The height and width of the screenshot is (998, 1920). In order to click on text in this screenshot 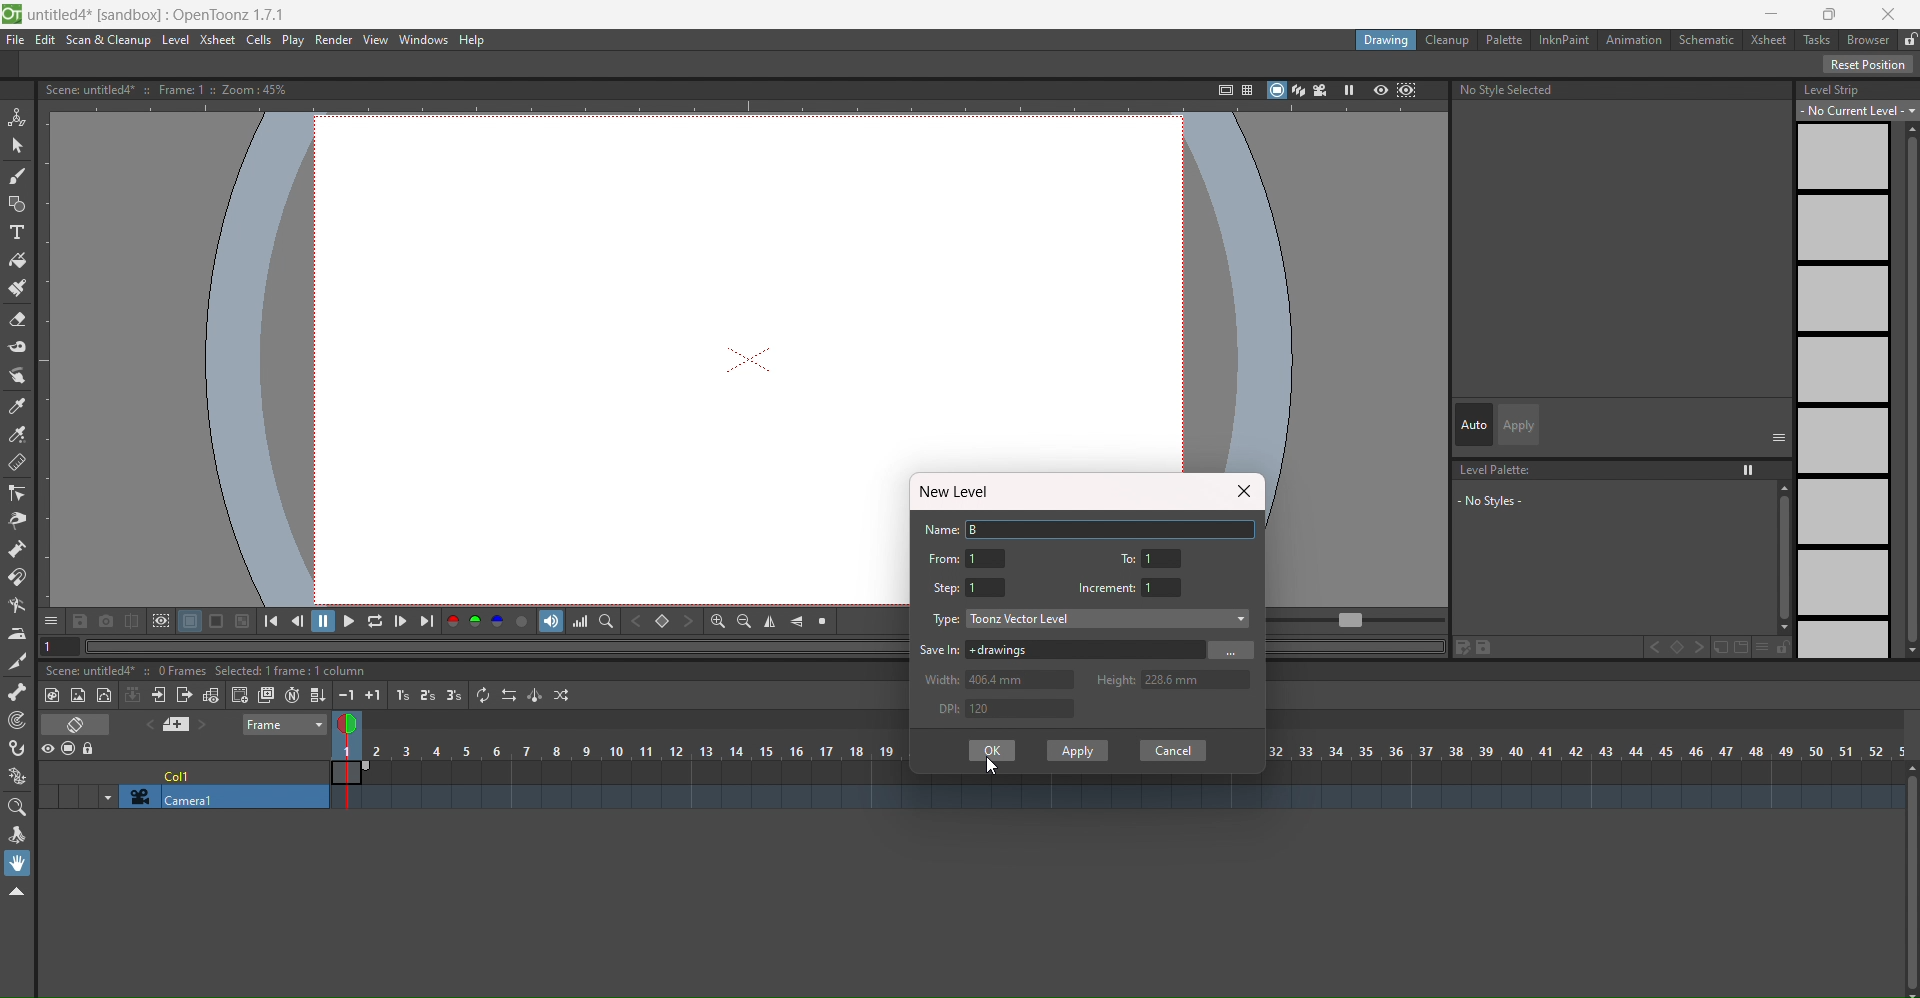, I will do `click(209, 671)`.